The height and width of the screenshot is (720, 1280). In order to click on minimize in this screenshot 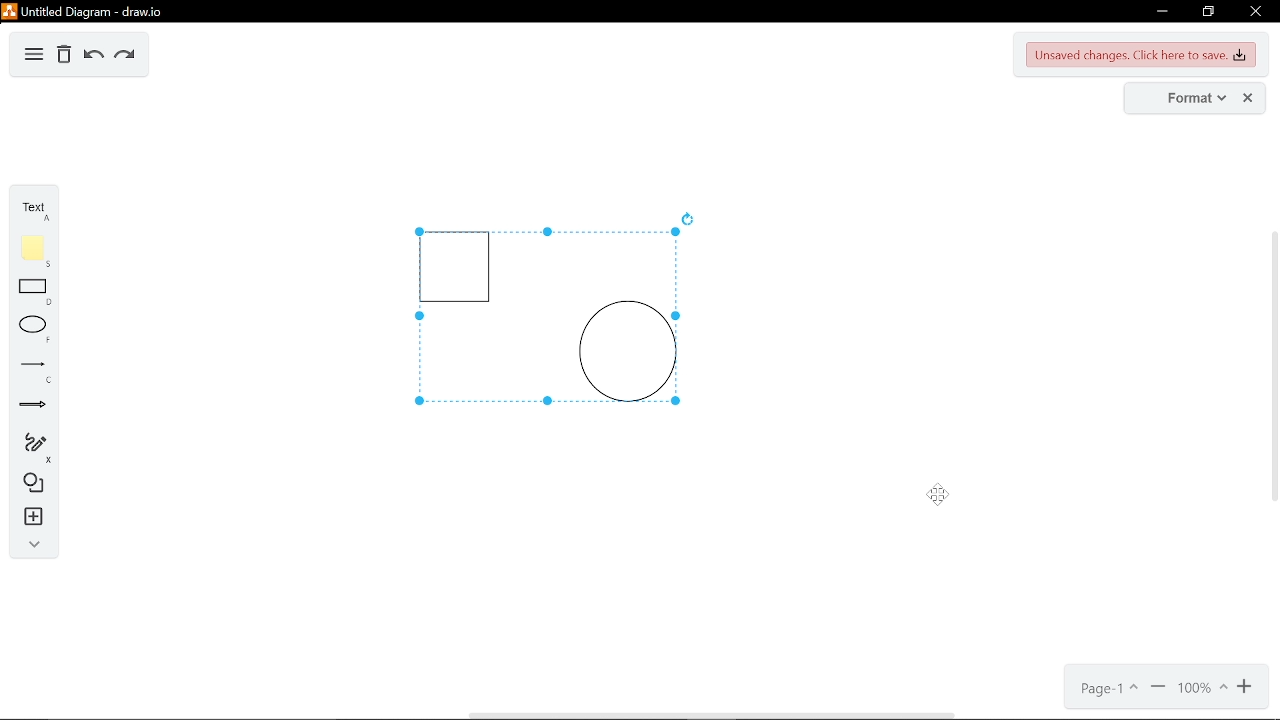, I will do `click(1159, 12)`.